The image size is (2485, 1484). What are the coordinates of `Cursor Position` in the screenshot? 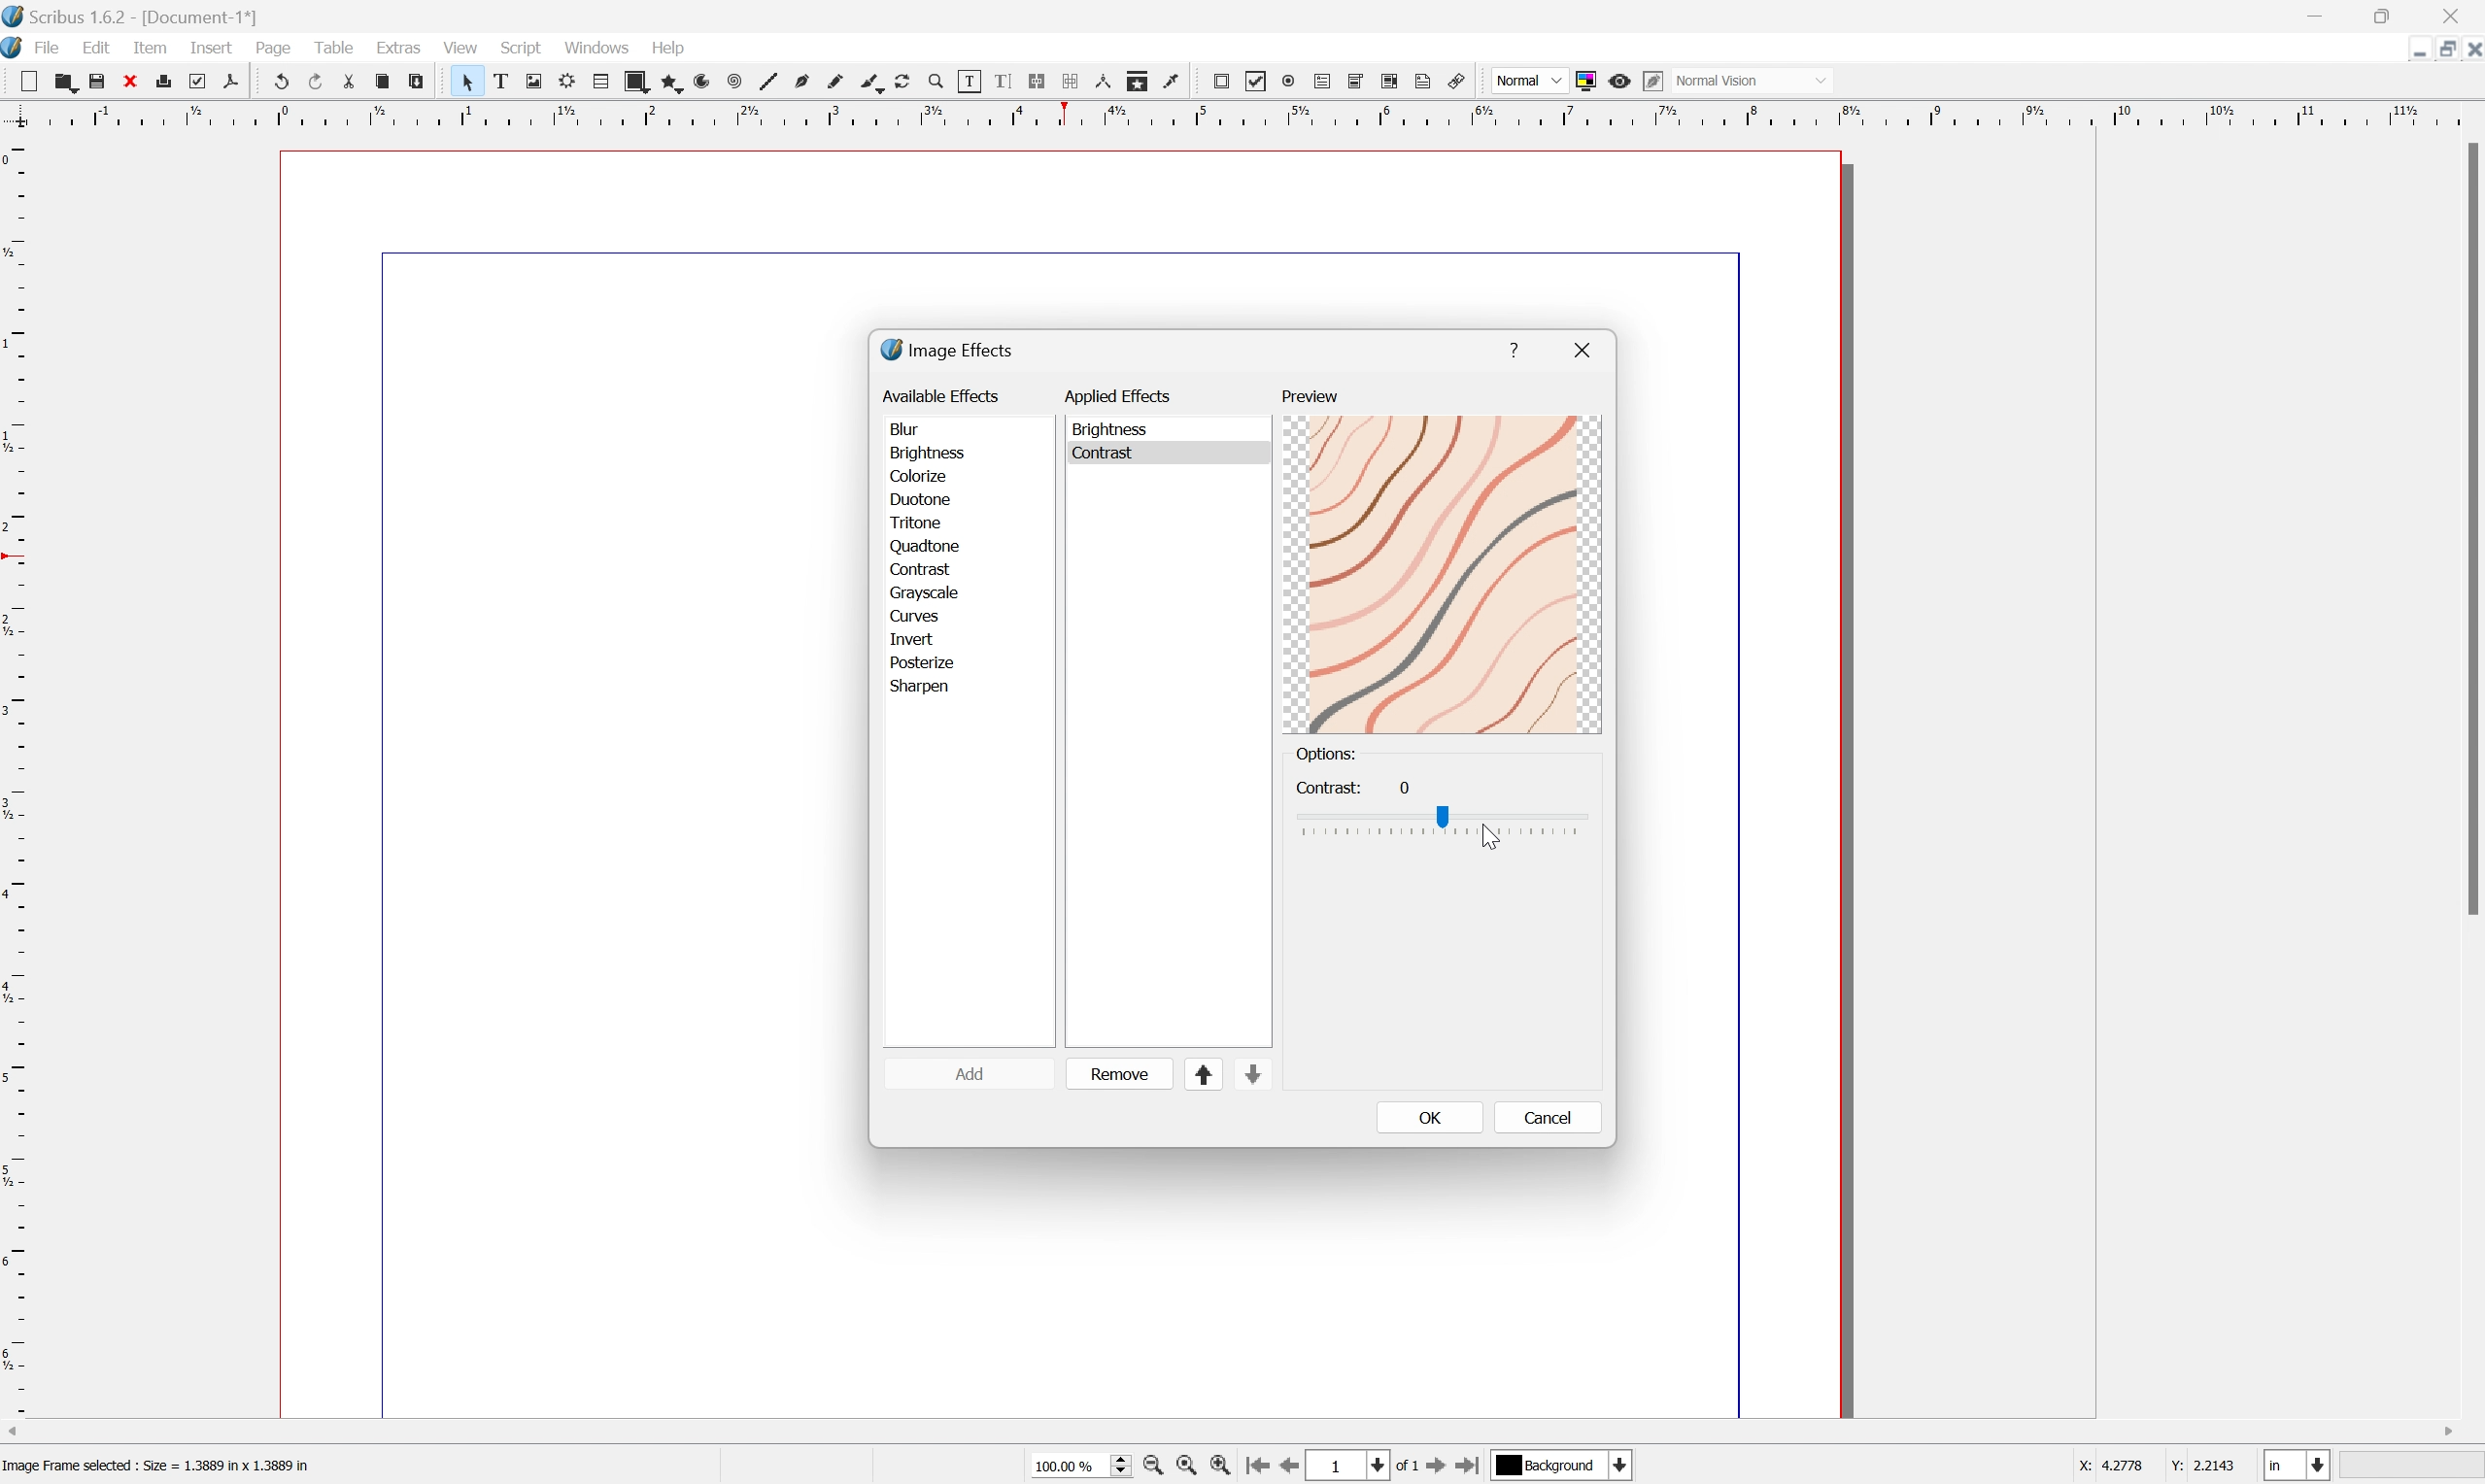 It's located at (1491, 838).